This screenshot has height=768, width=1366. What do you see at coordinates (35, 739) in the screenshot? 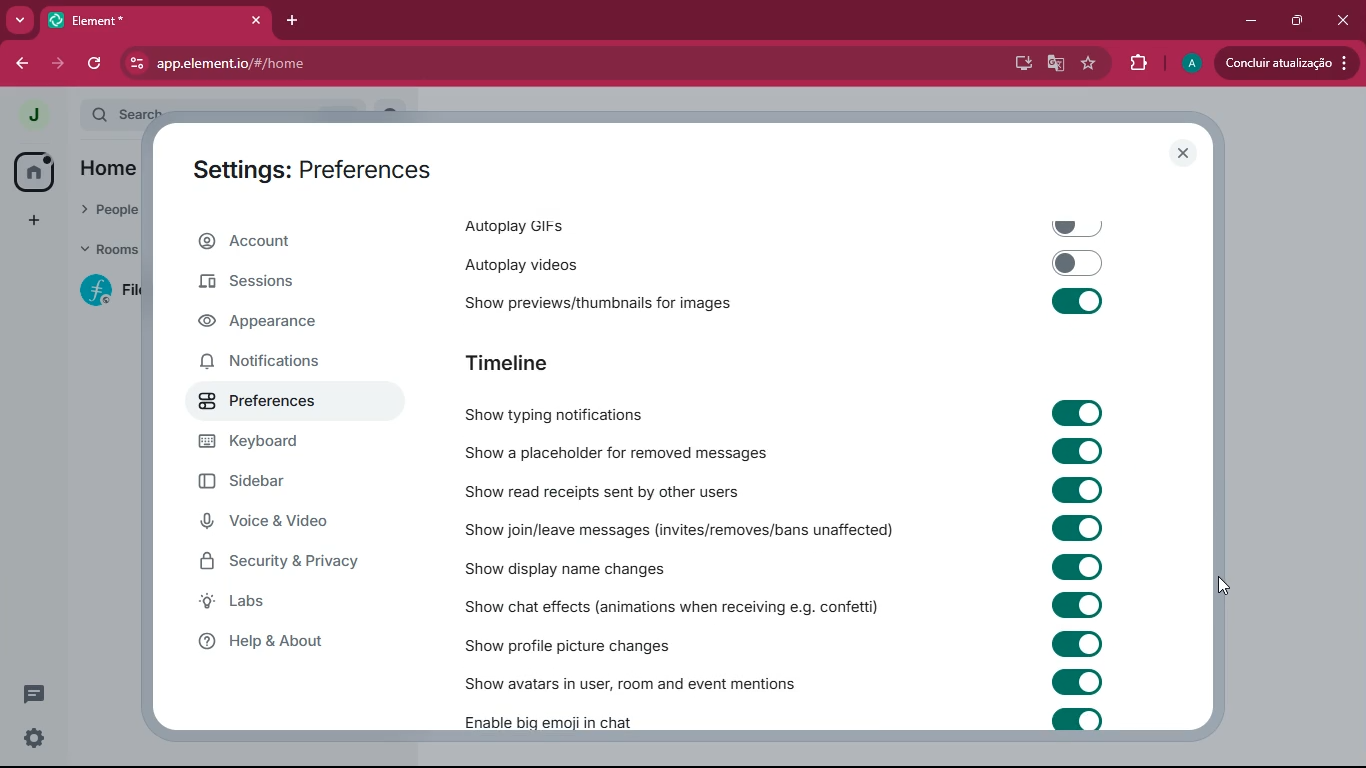
I see `quick settings` at bounding box center [35, 739].